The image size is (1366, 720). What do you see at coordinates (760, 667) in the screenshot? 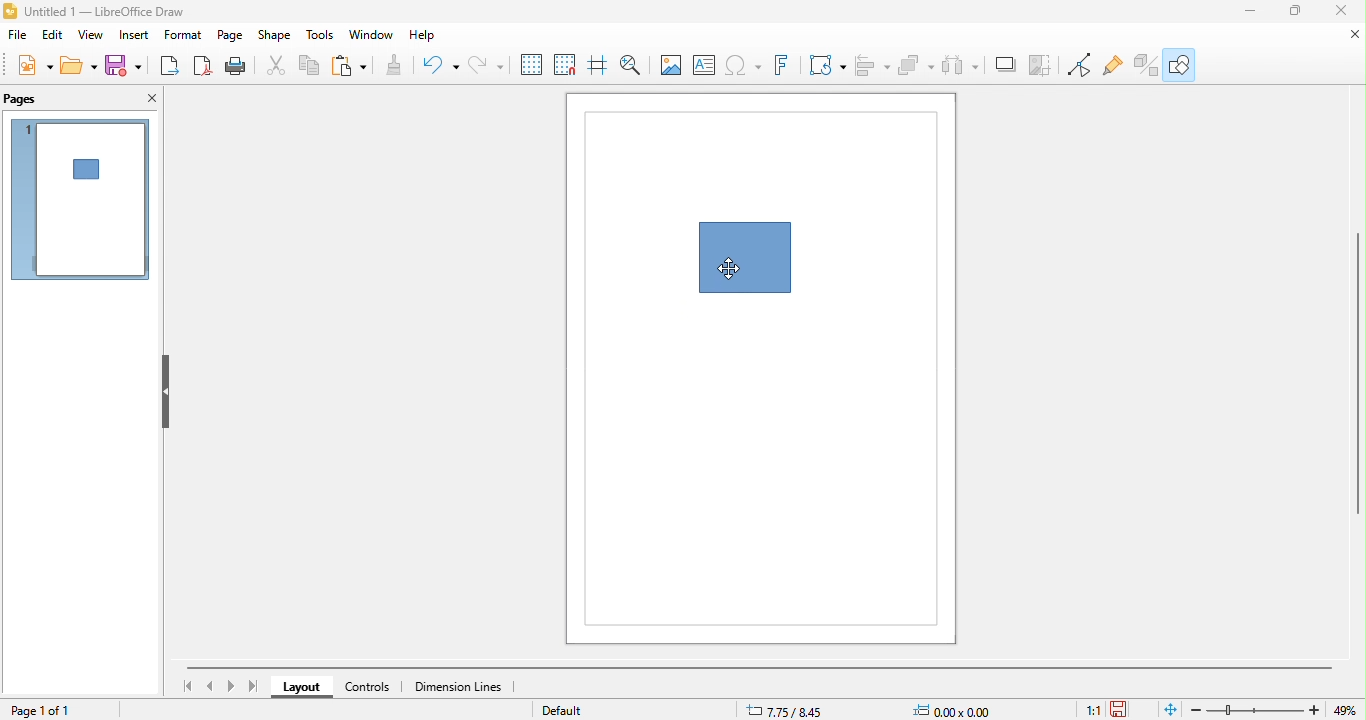
I see `horizontal scroll bar` at bounding box center [760, 667].